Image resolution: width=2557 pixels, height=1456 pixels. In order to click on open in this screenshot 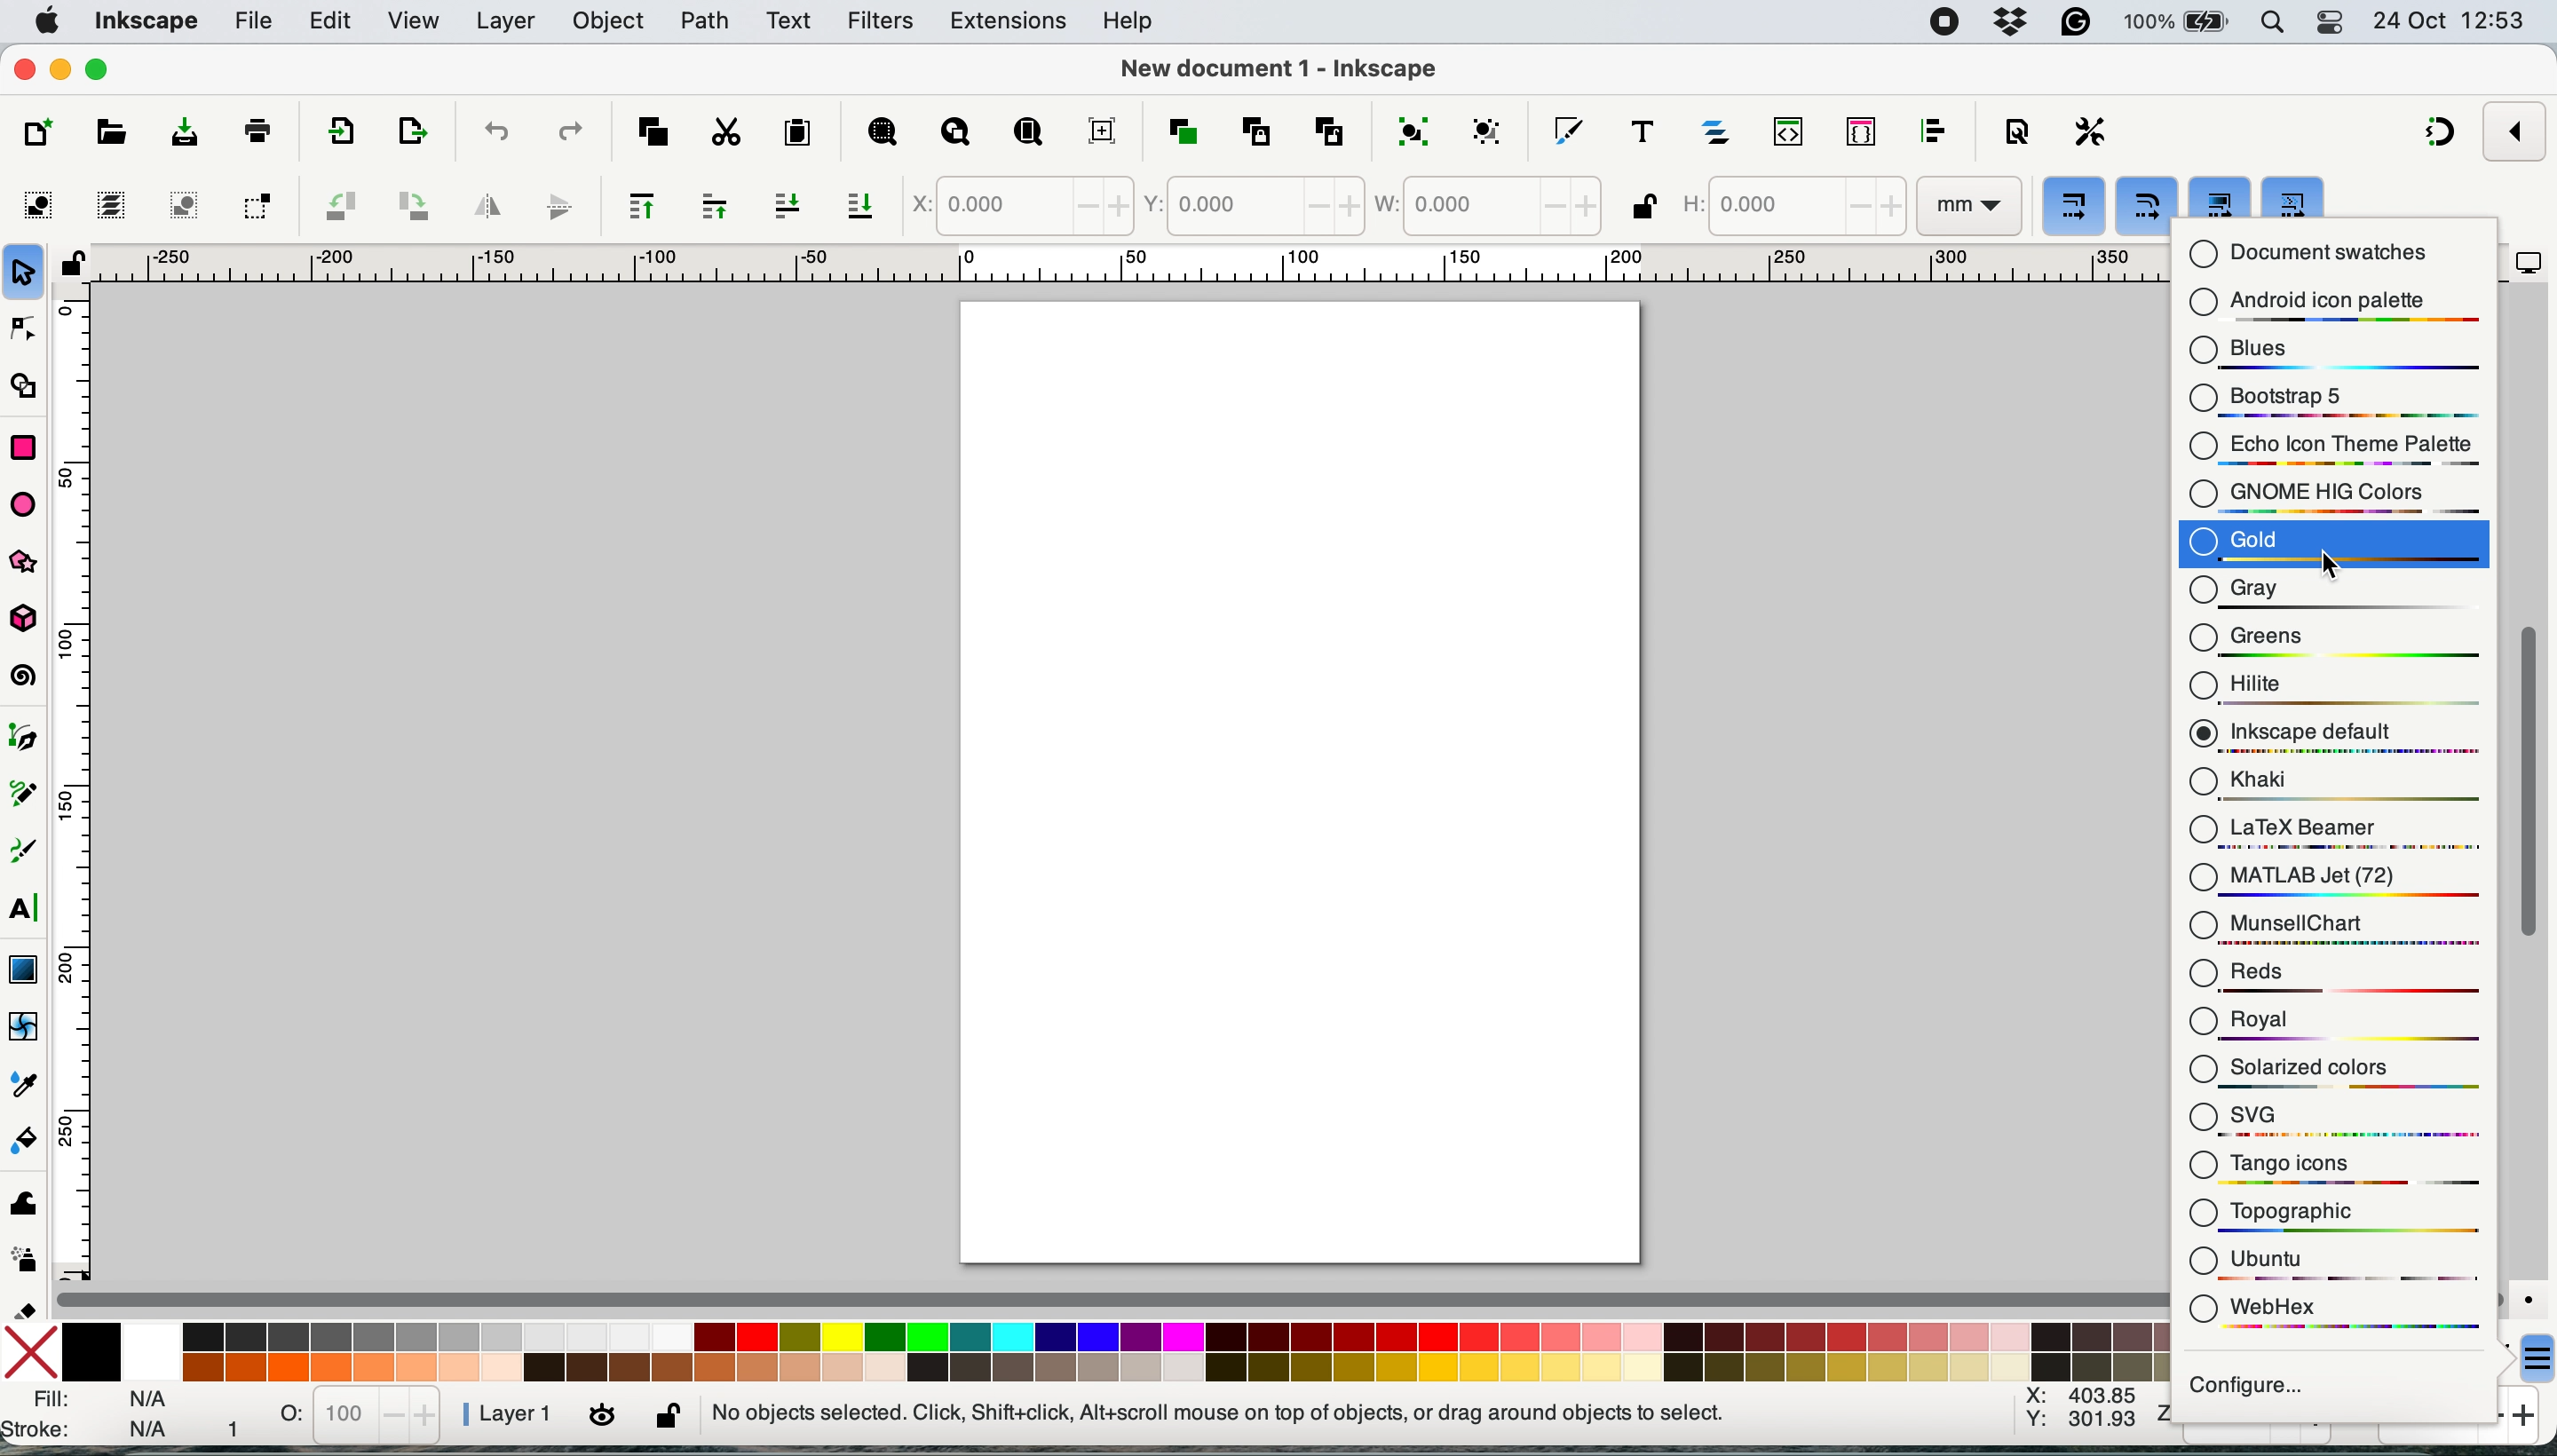, I will do `click(106, 132)`.